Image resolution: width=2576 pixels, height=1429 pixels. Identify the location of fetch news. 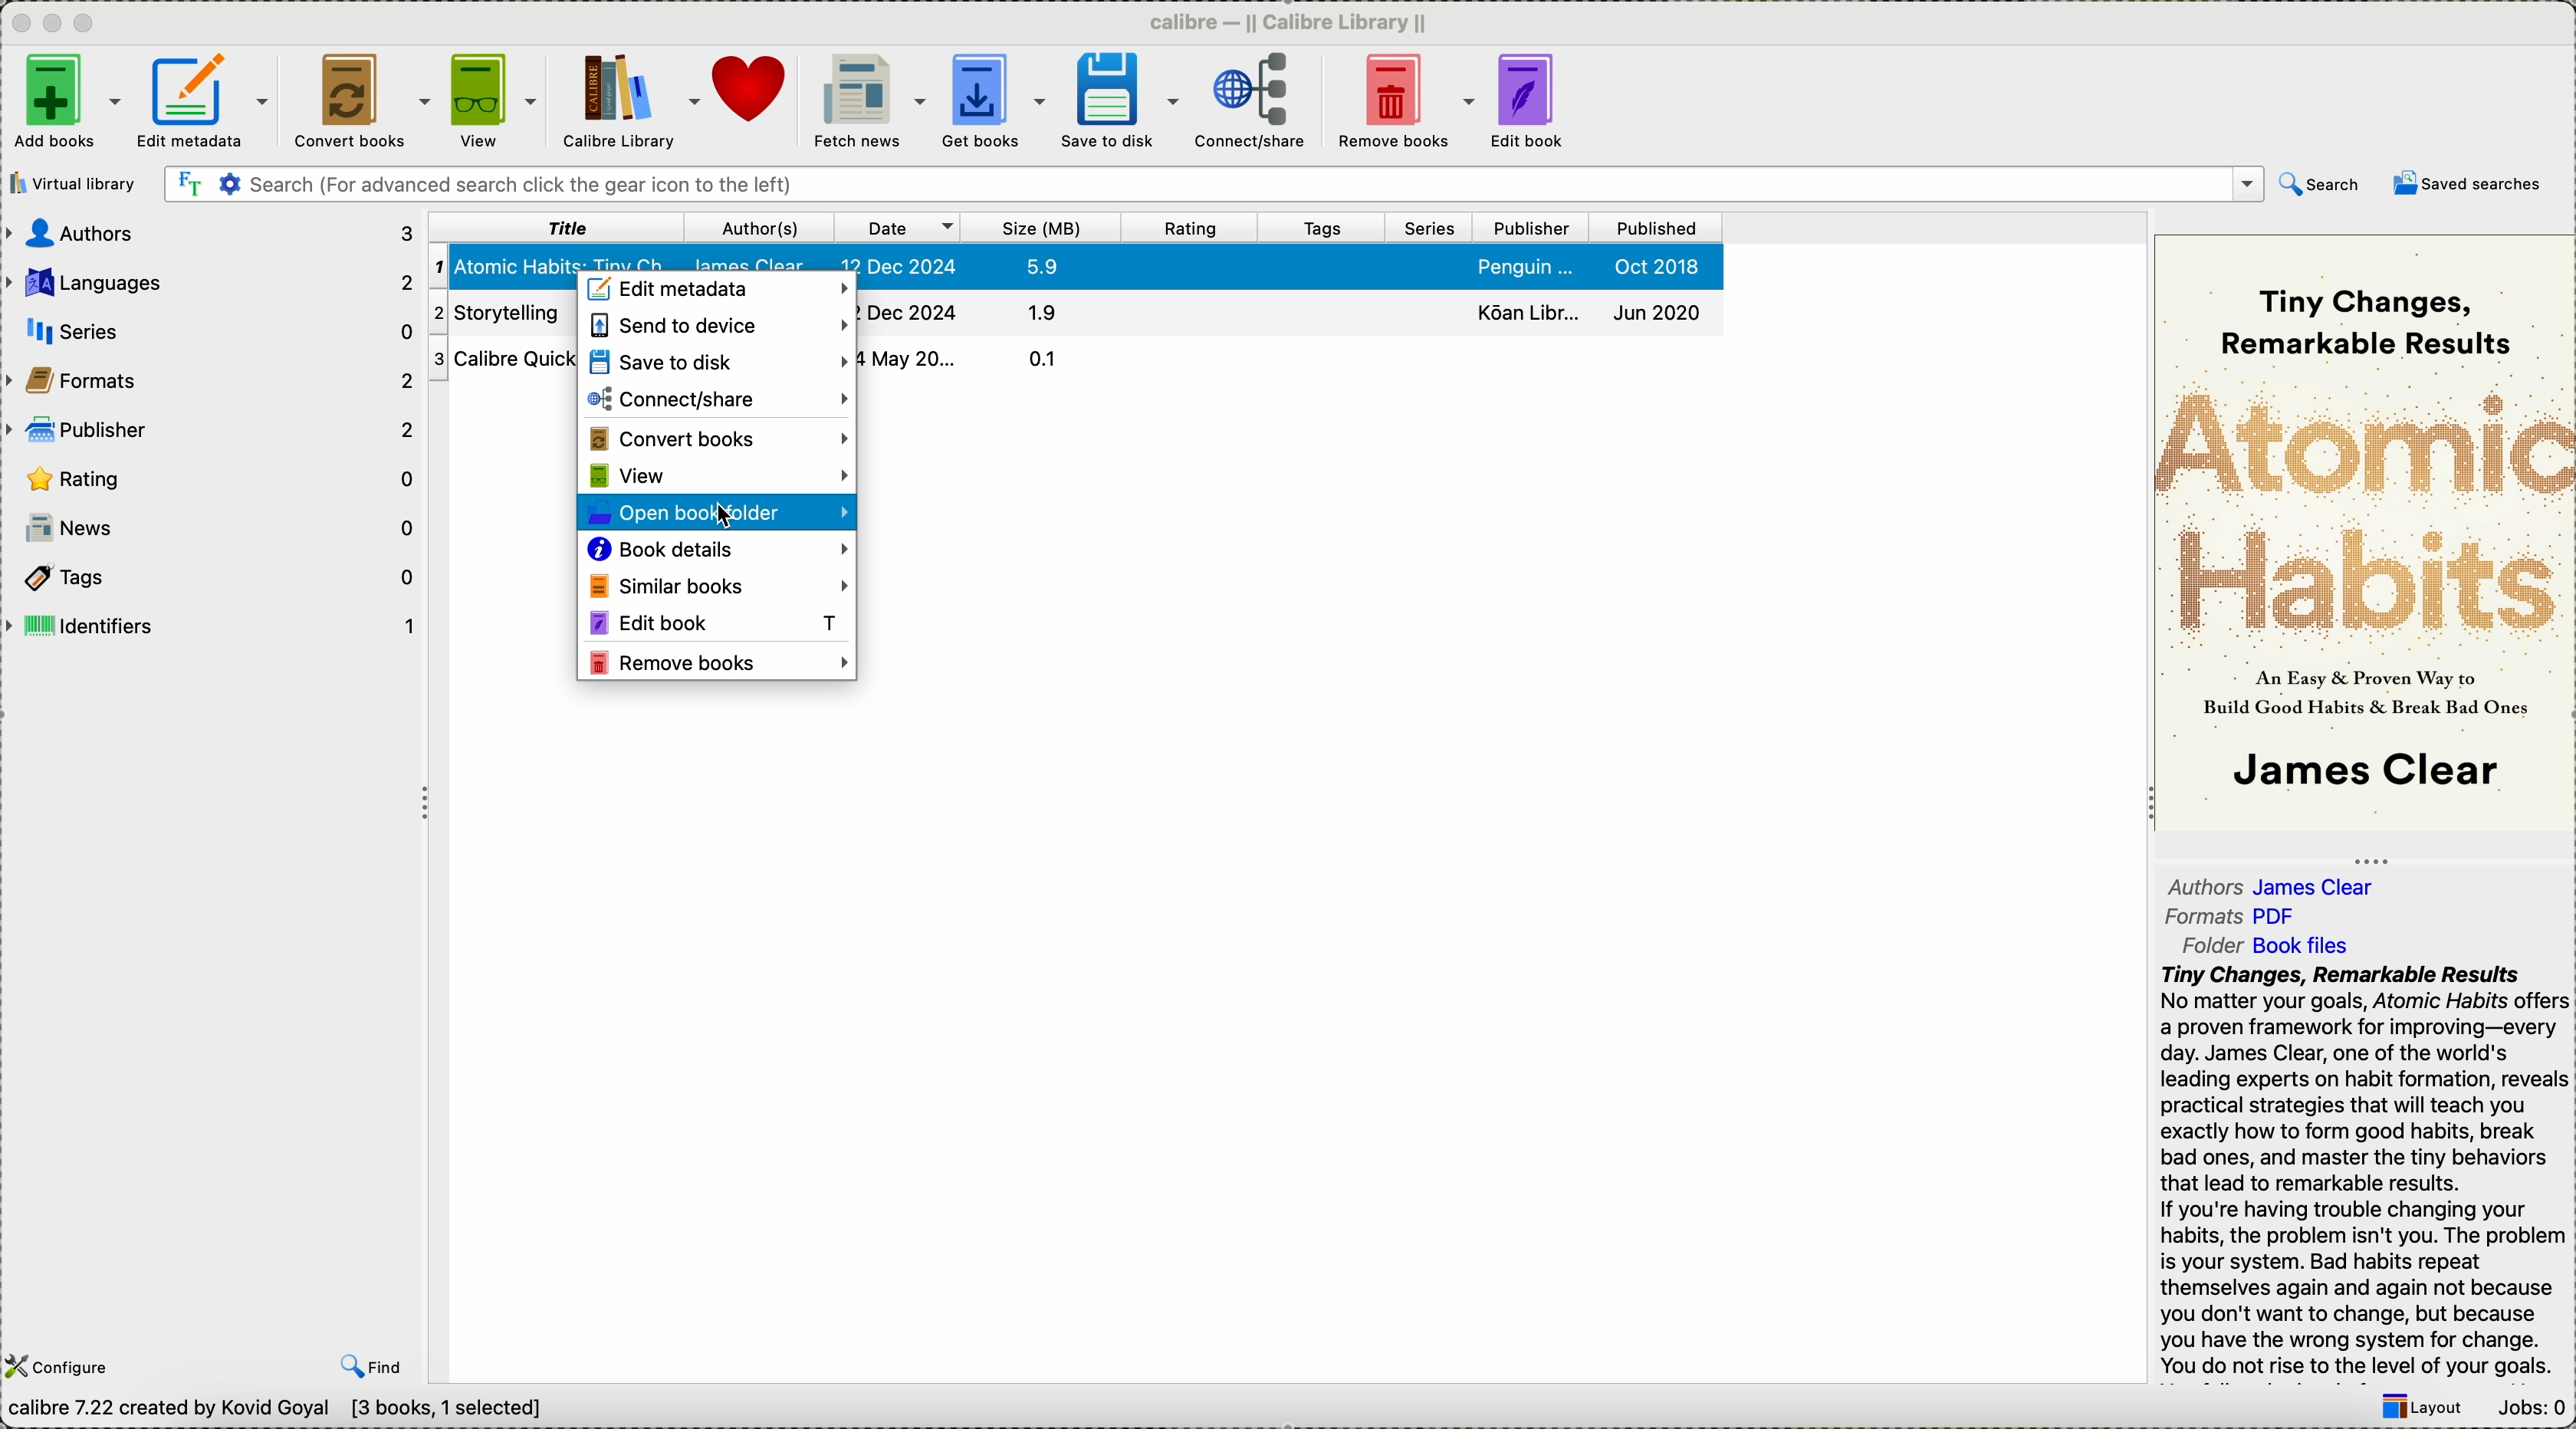
(866, 102).